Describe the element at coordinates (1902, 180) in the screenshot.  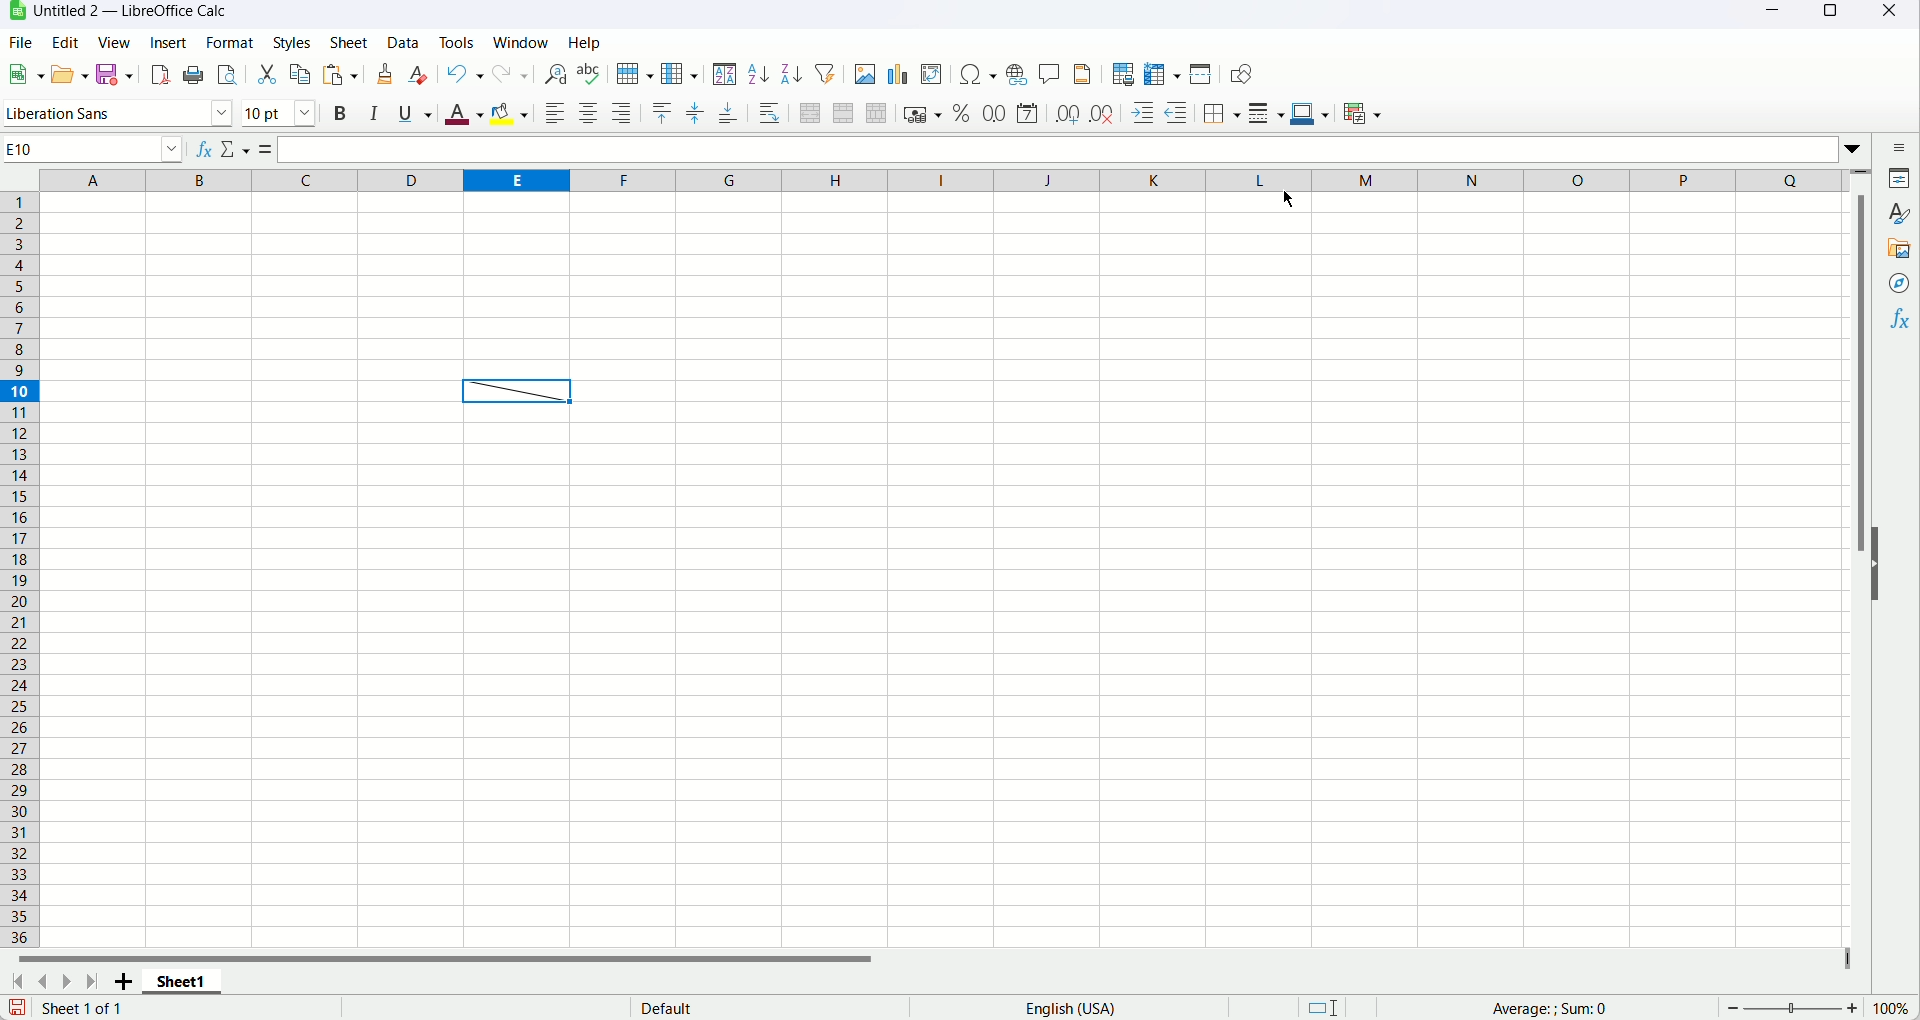
I see `Propertes` at that location.